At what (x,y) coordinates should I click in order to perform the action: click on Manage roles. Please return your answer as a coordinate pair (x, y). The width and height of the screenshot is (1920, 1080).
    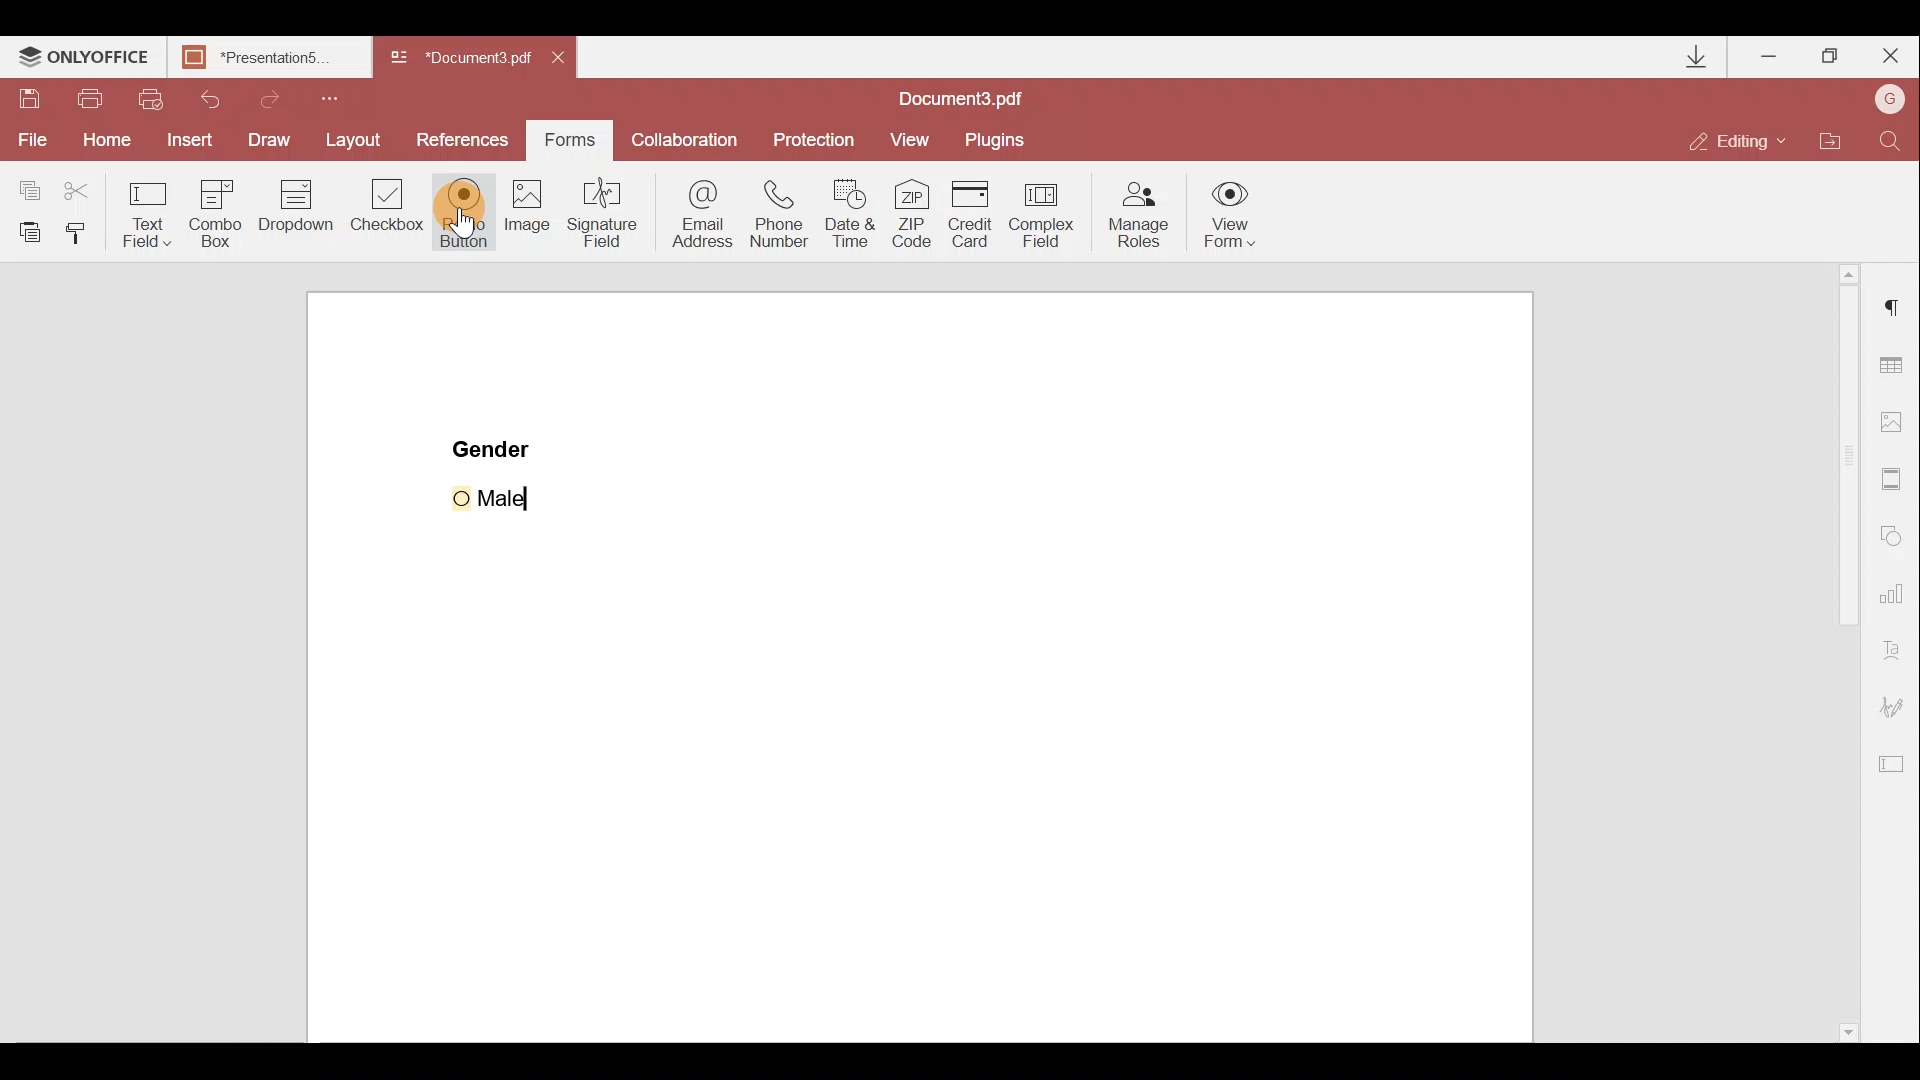
    Looking at the image, I should click on (1133, 214).